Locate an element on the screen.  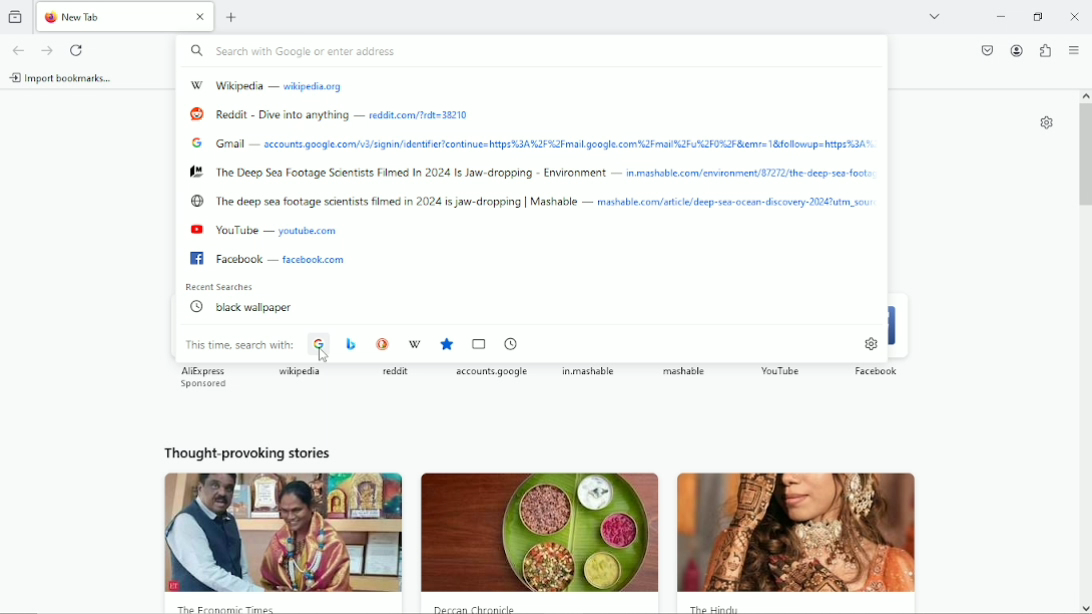
new tab is located at coordinates (109, 17).